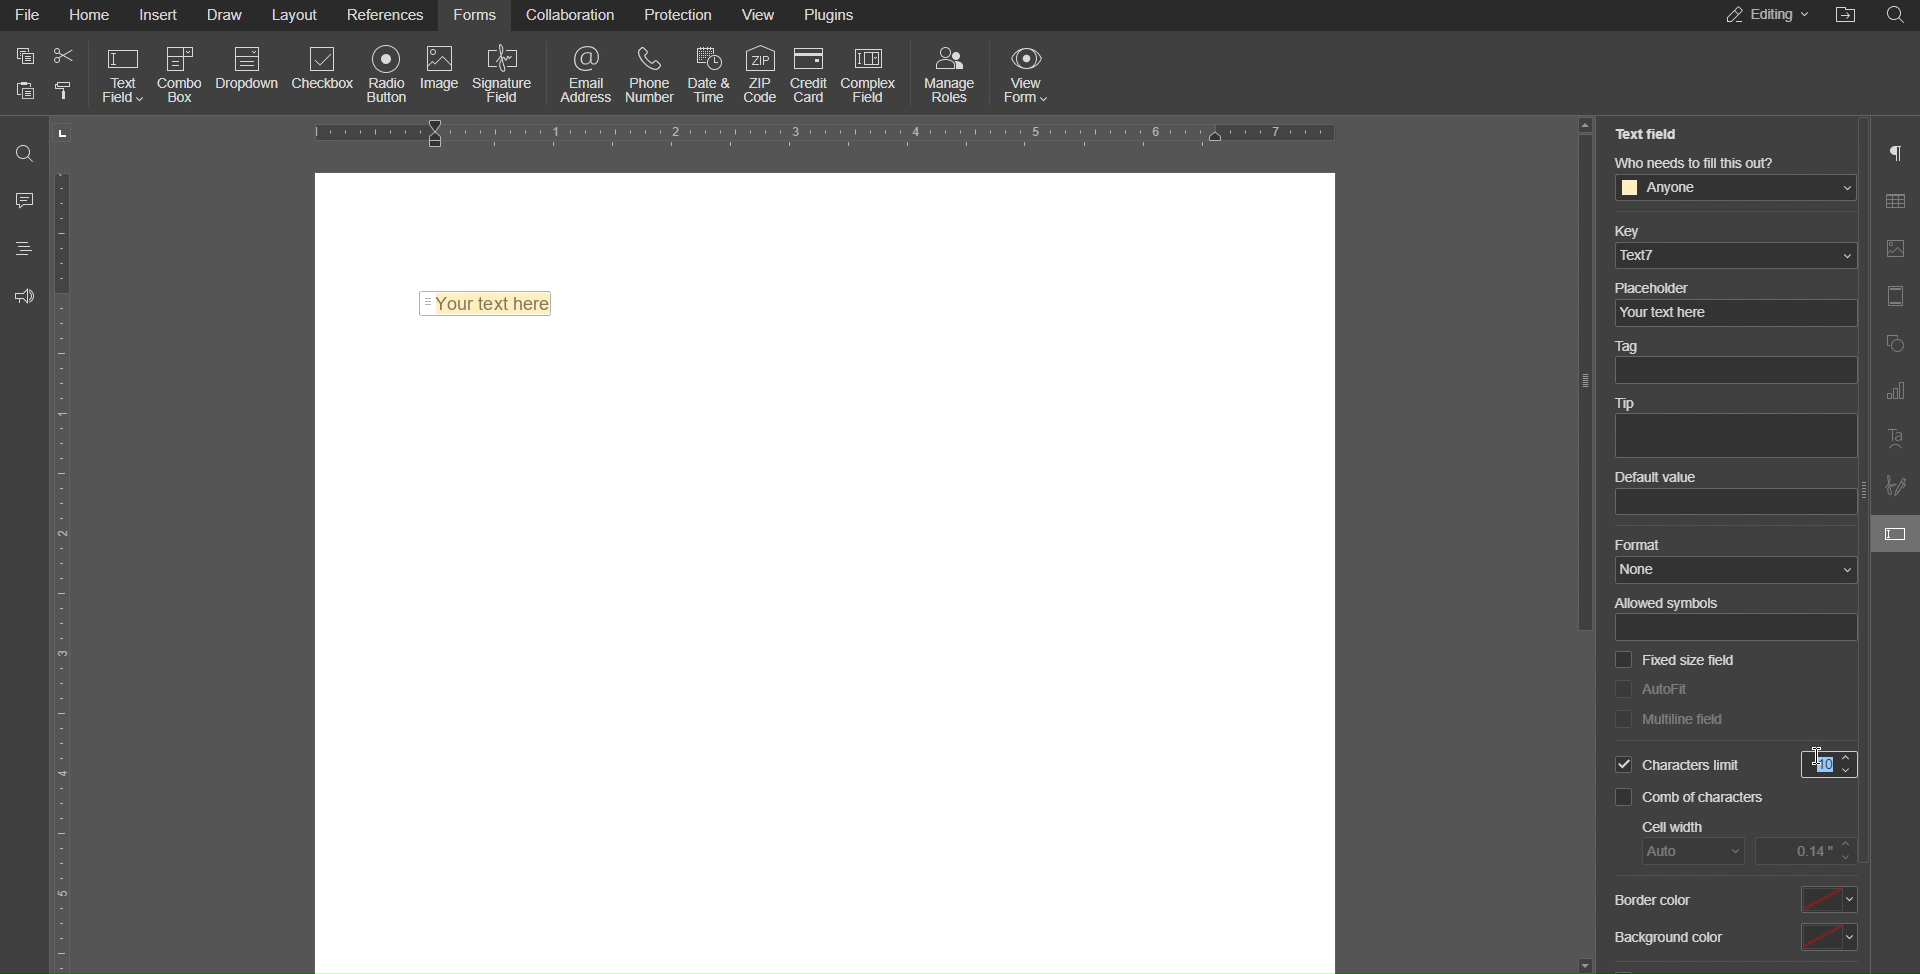  Describe the element at coordinates (298, 16) in the screenshot. I see `Layout` at that location.